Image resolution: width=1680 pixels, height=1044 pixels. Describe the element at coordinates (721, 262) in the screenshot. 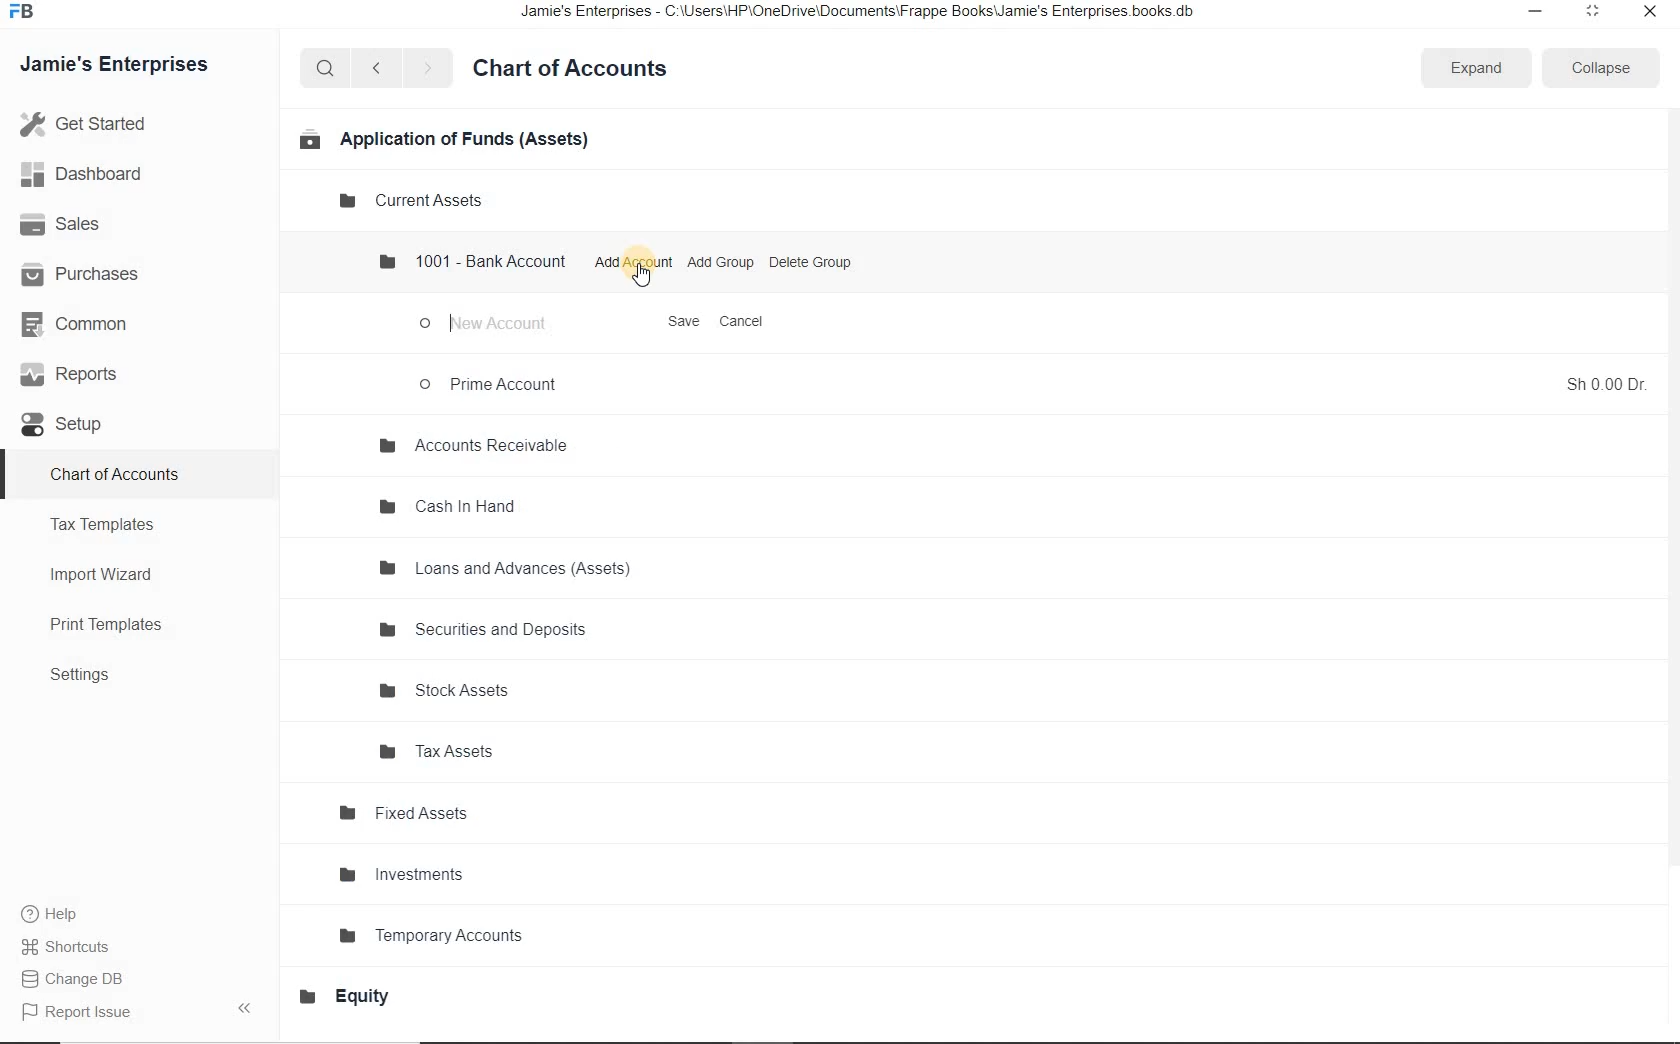

I see `Add Group` at that location.